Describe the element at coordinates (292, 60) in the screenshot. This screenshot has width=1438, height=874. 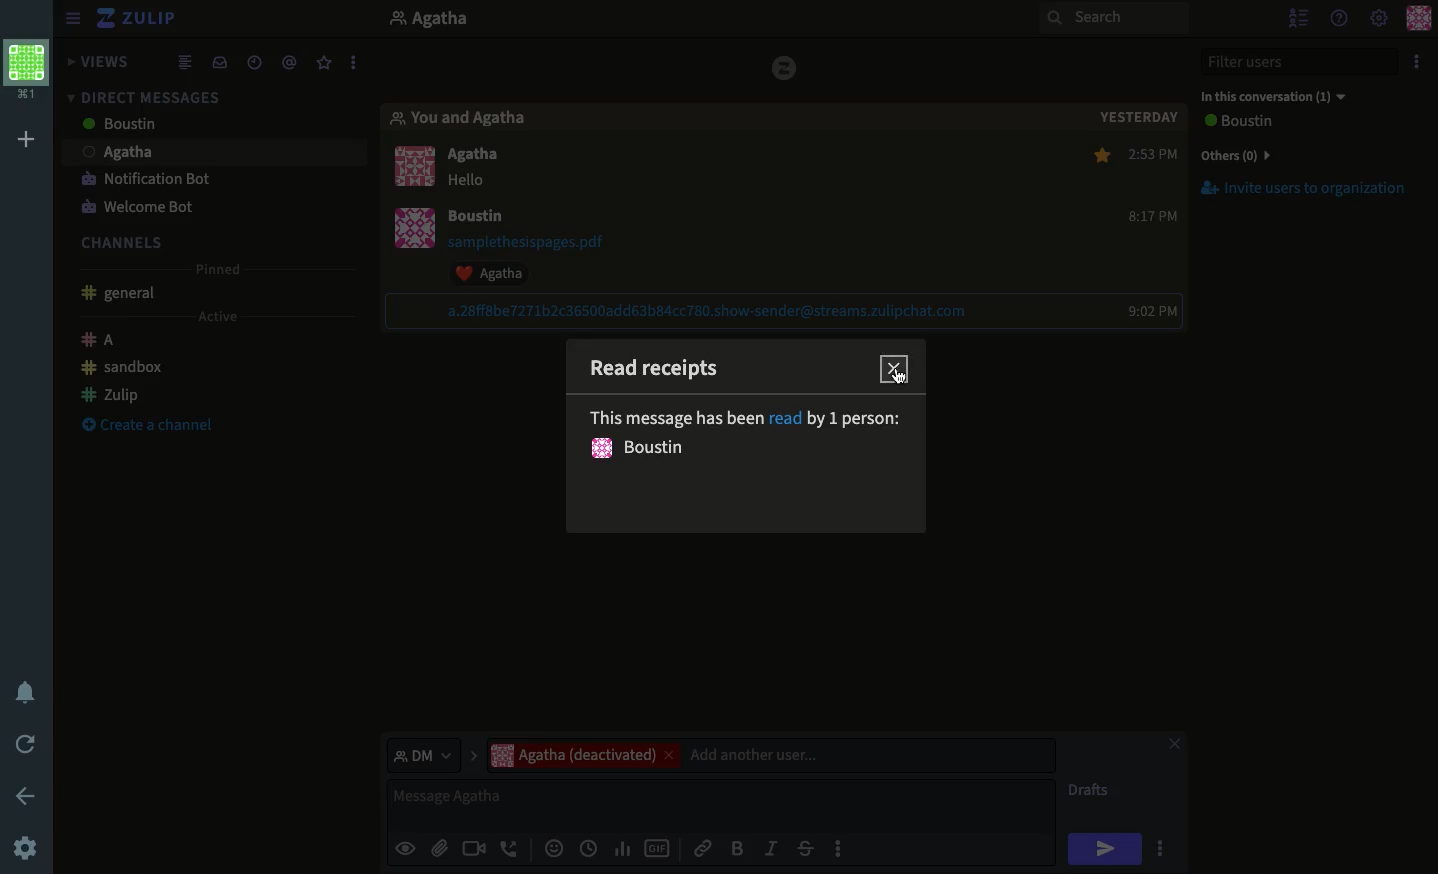
I see `Tag` at that location.